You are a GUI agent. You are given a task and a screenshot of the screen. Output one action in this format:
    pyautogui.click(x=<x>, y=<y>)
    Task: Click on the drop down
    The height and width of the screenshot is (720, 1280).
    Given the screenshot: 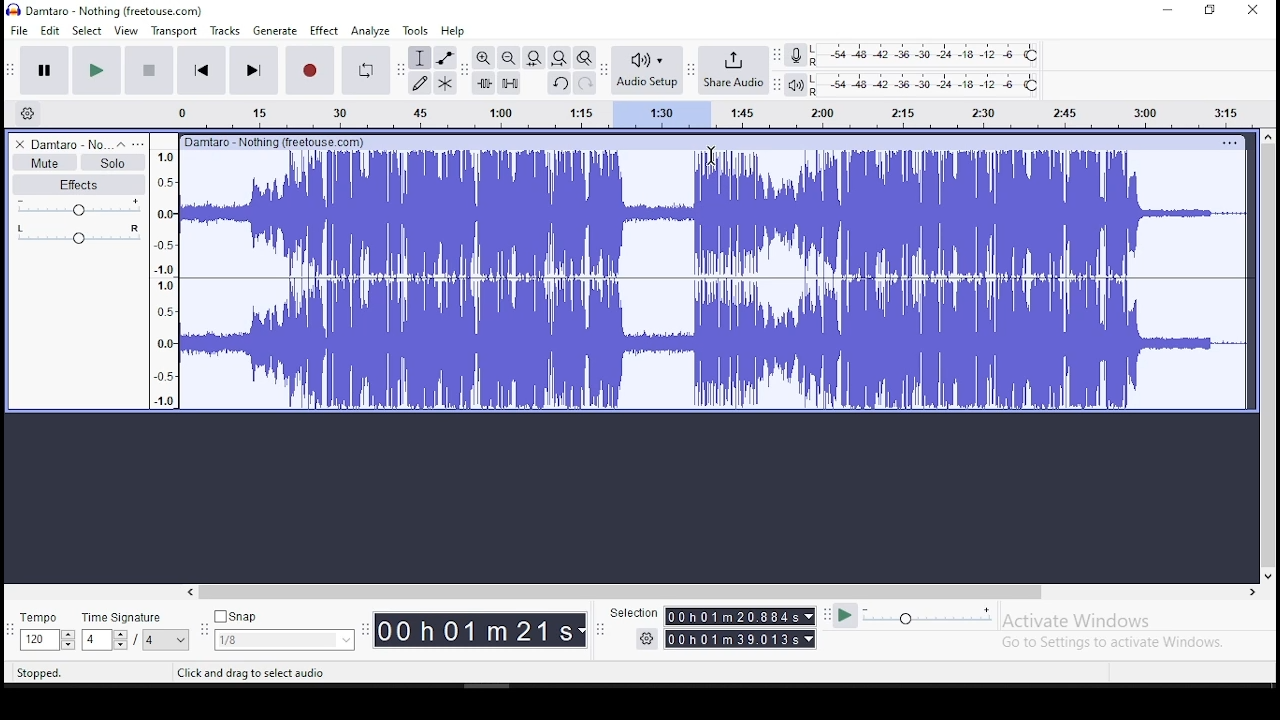 What is the action you would take?
    pyautogui.click(x=119, y=640)
    